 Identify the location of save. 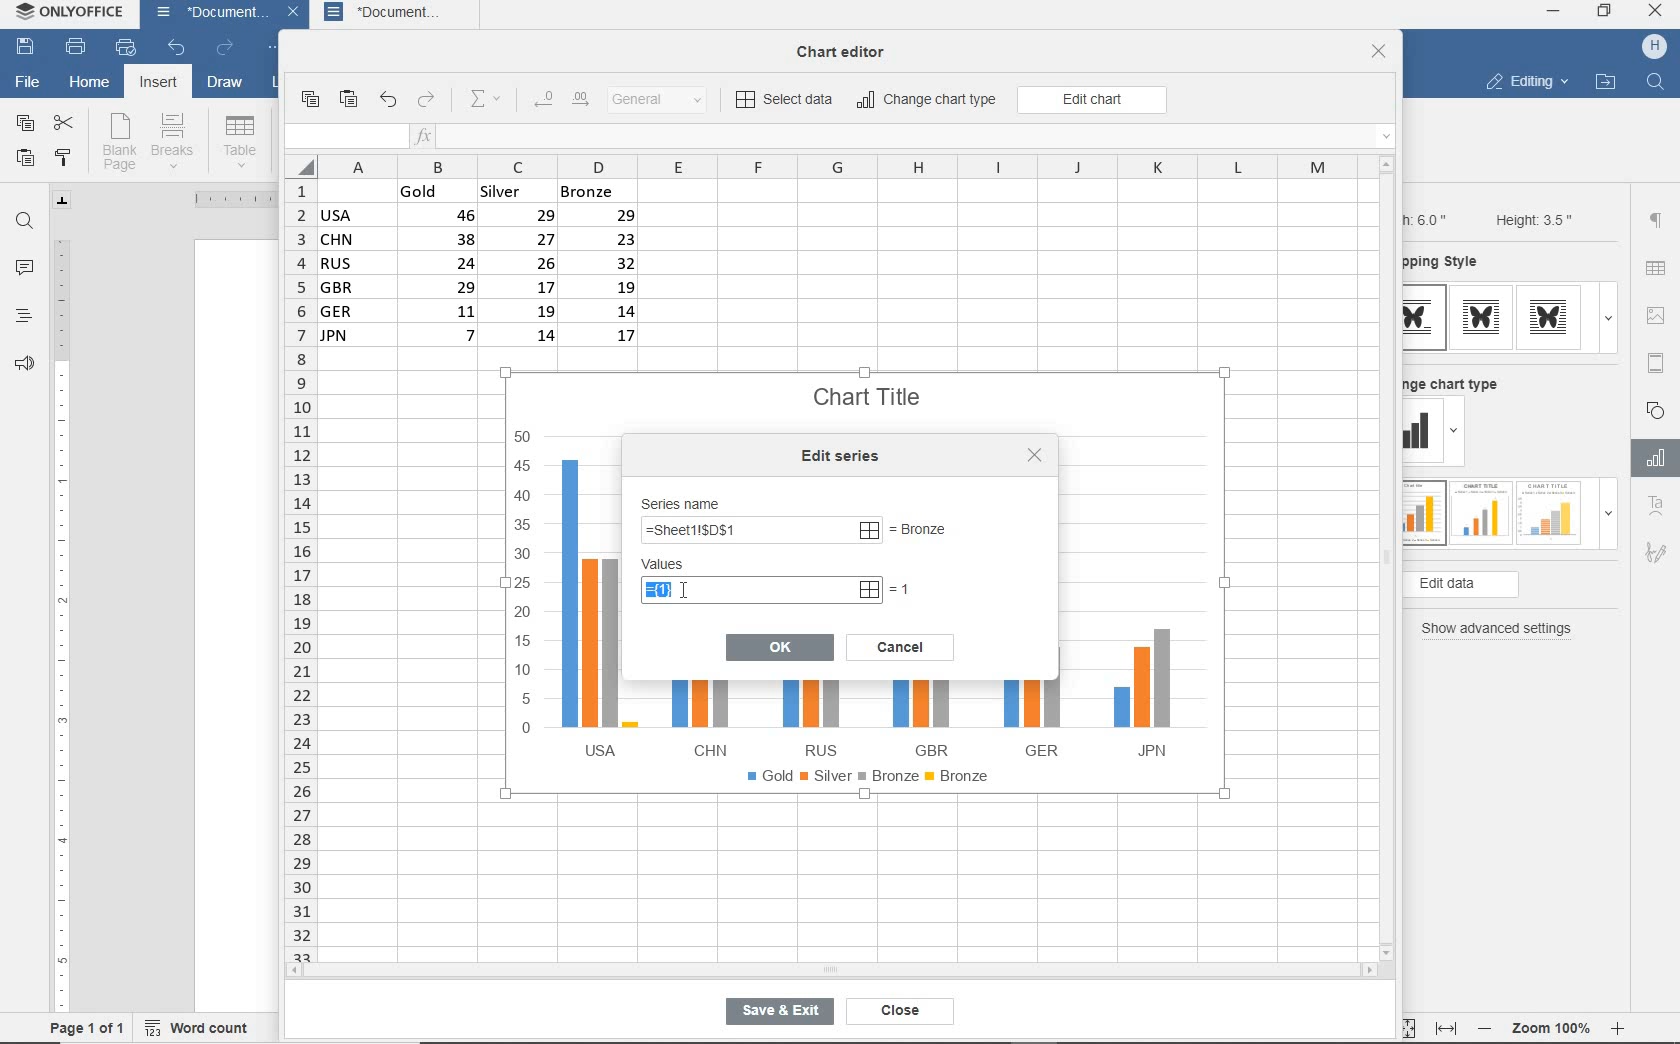
(26, 48).